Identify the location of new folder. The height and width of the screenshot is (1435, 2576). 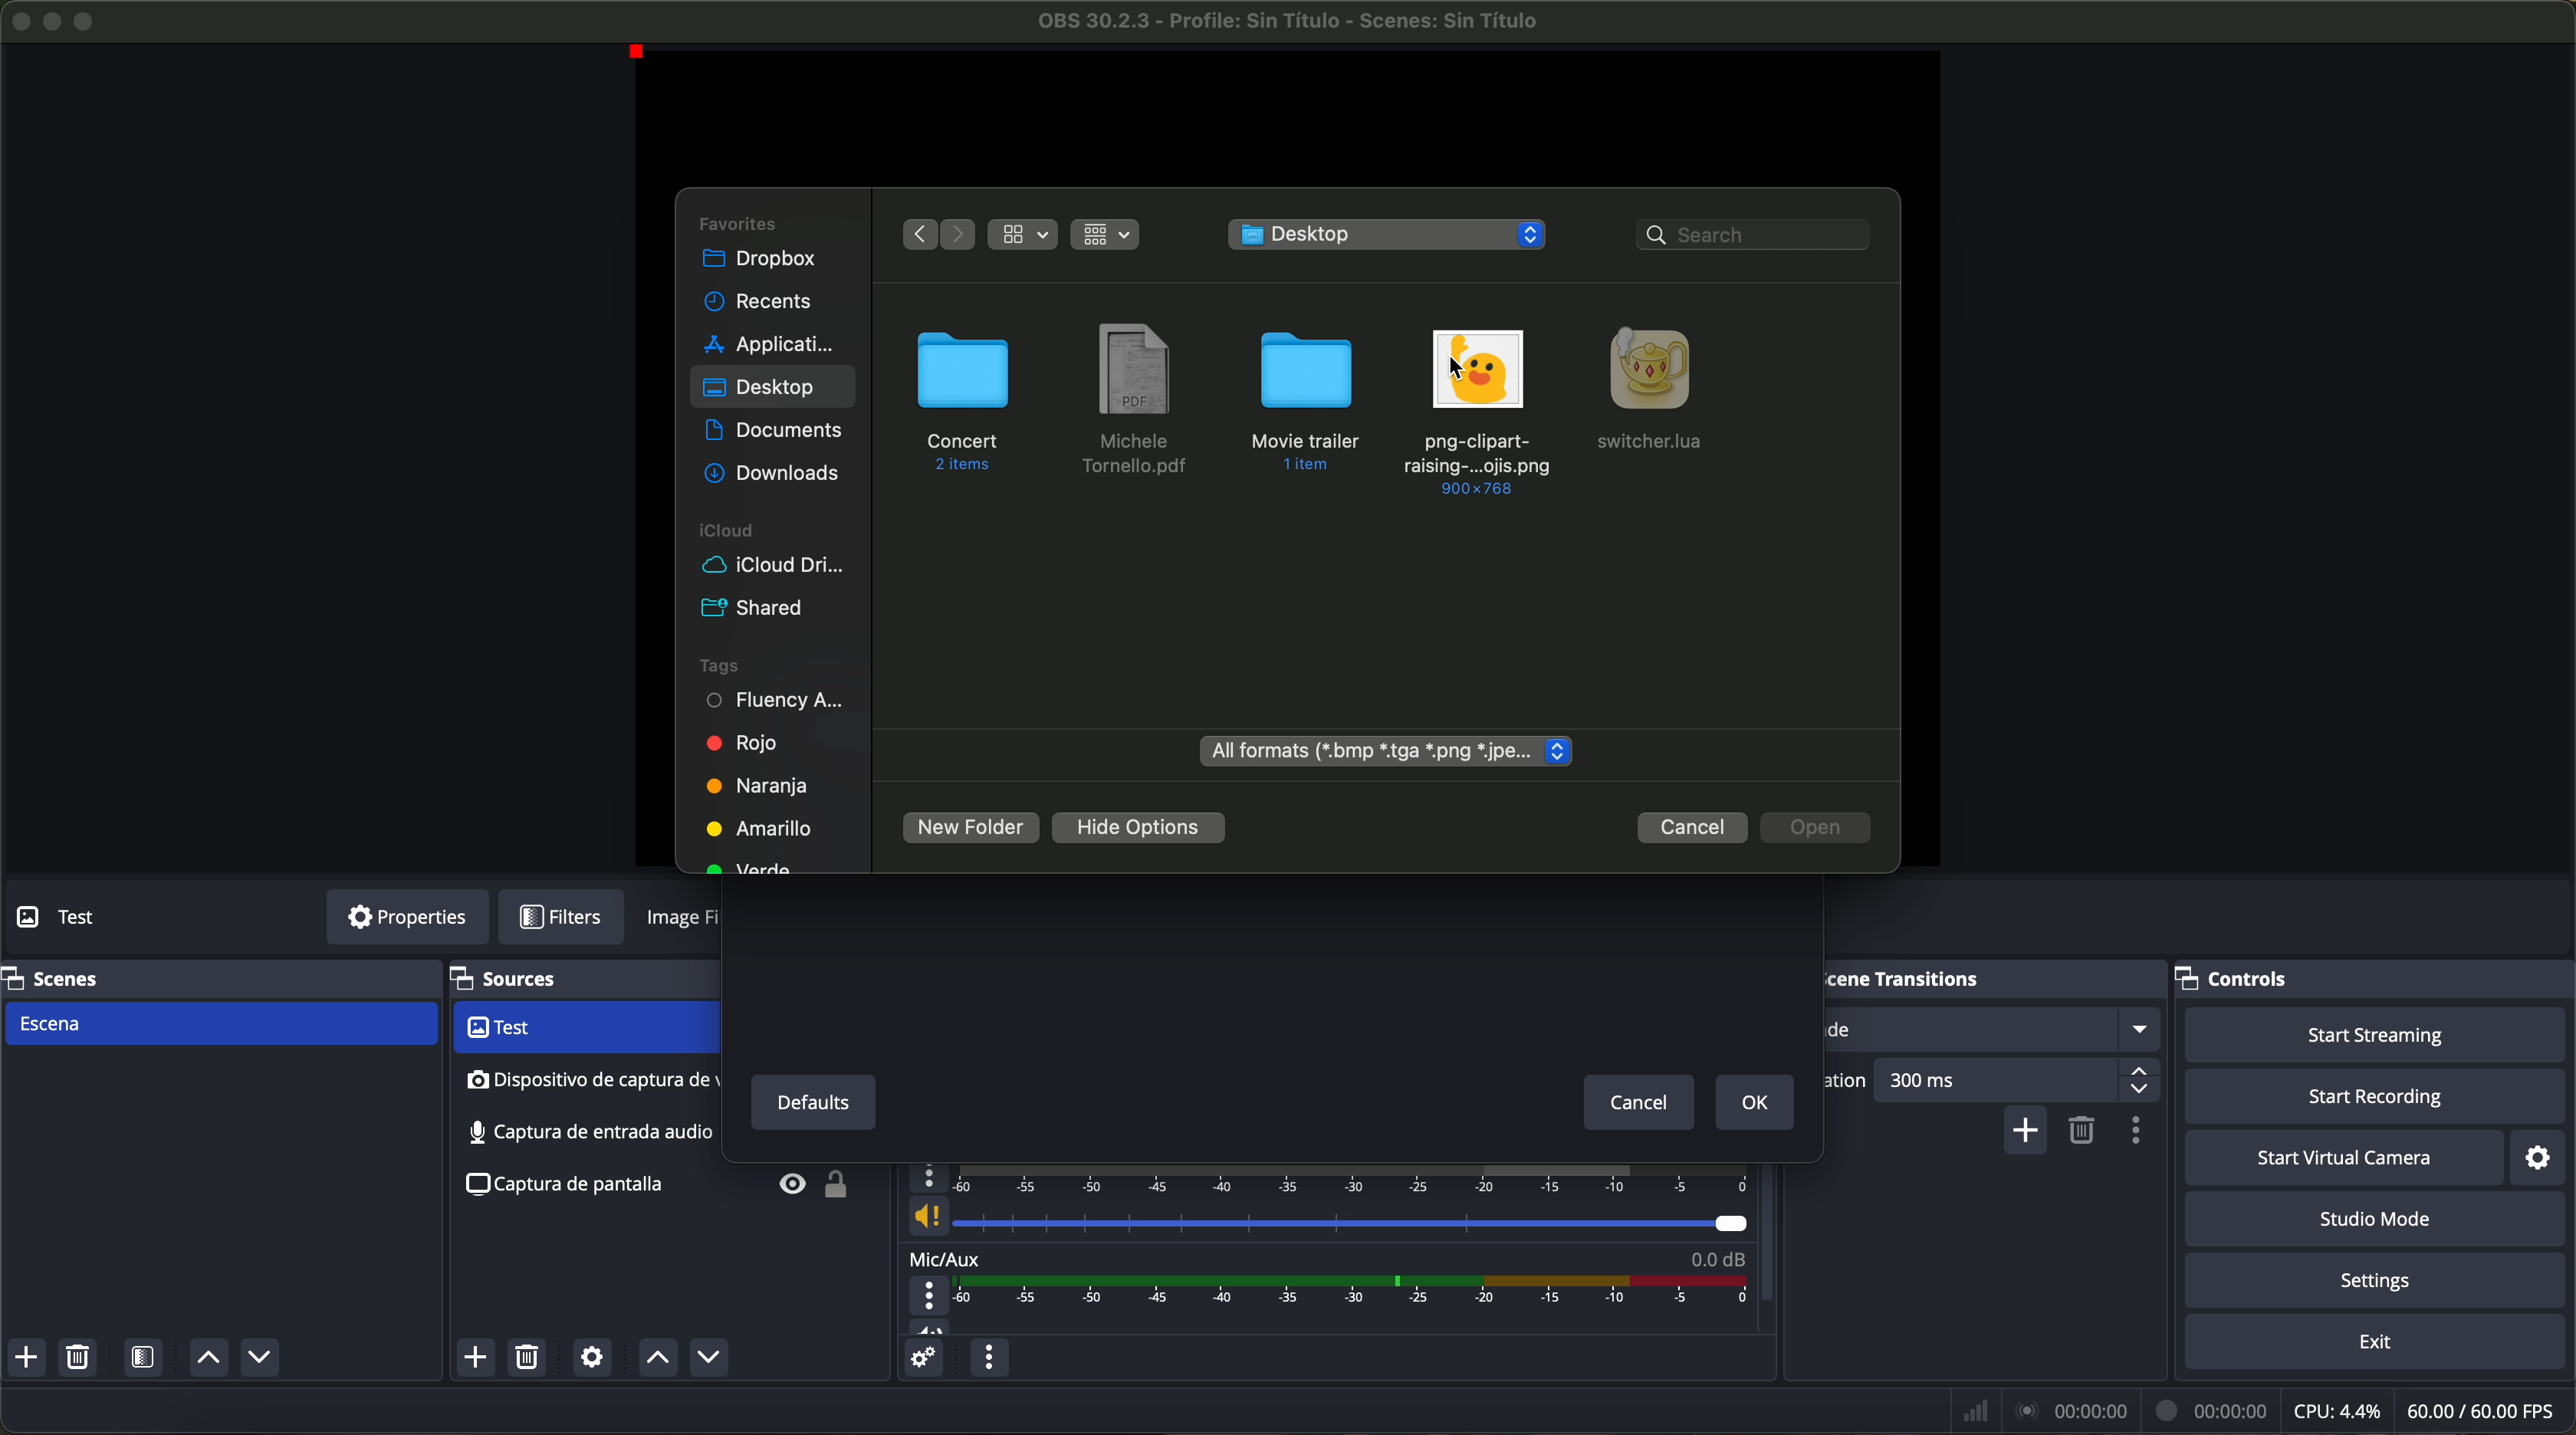
(971, 828).